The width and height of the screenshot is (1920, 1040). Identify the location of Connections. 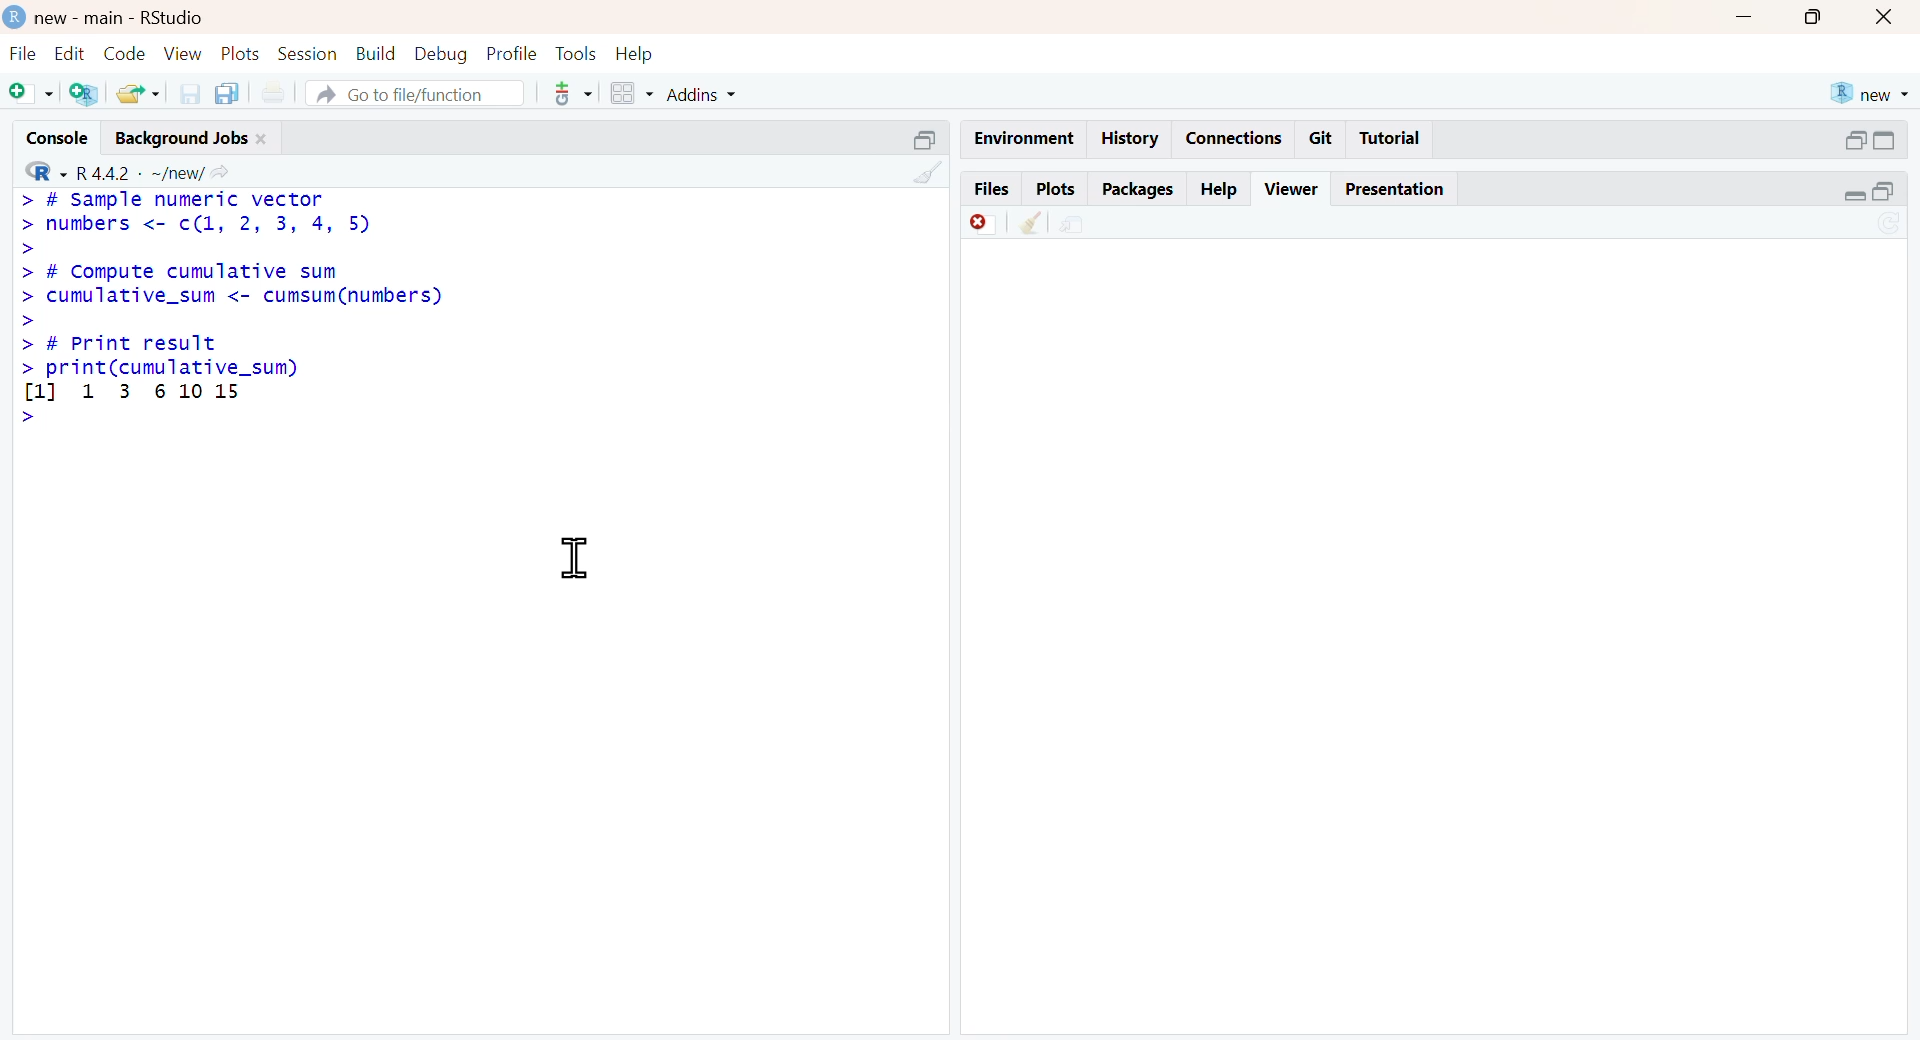
(1238, 140).